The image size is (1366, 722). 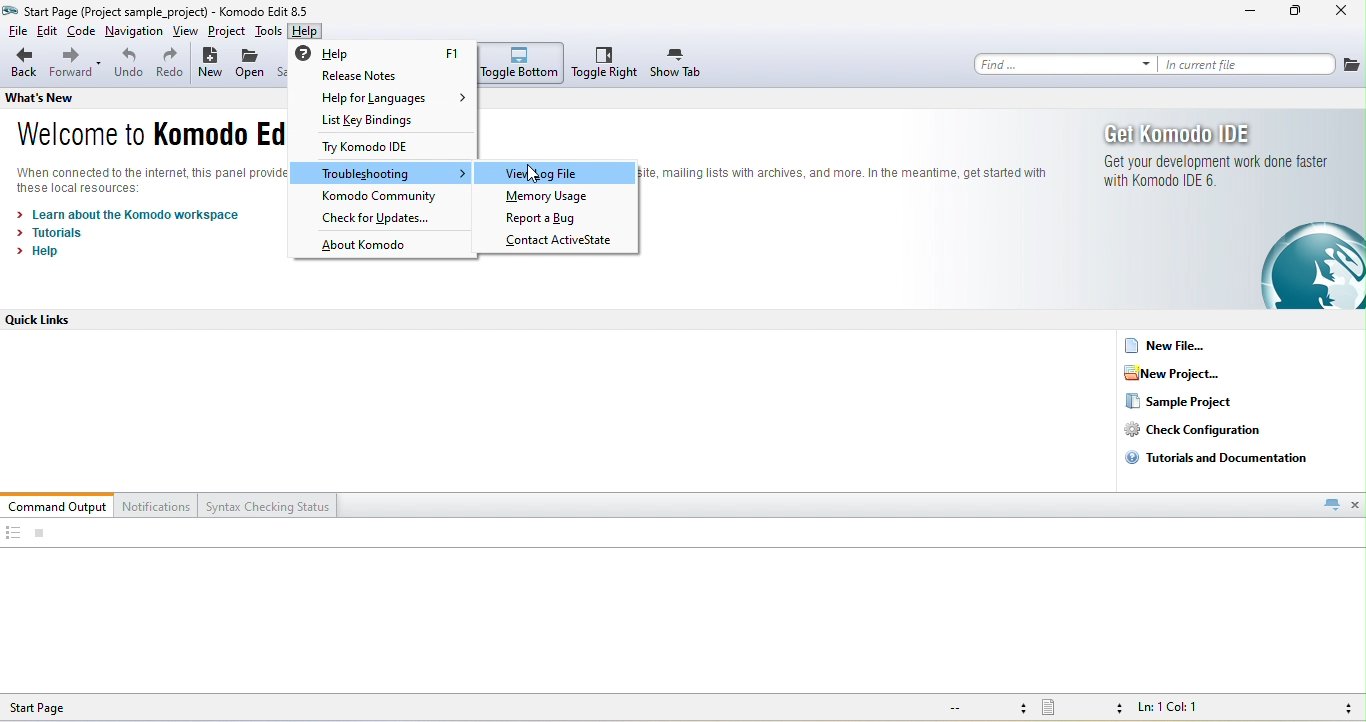 I want to click on undo, so click(x=128, y=66).